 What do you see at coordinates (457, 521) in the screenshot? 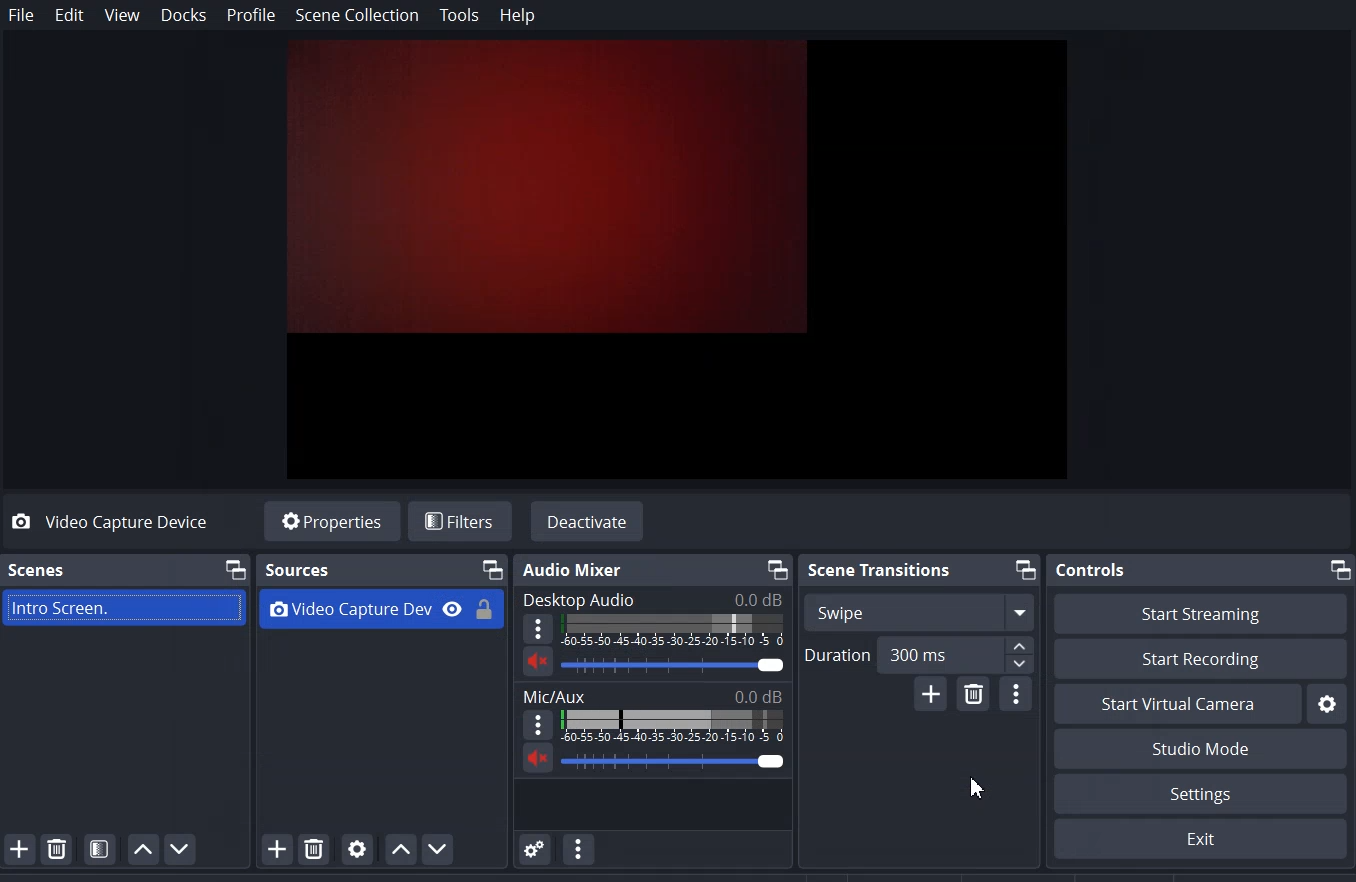
I see `Filters` at bounding box center [457, 521].